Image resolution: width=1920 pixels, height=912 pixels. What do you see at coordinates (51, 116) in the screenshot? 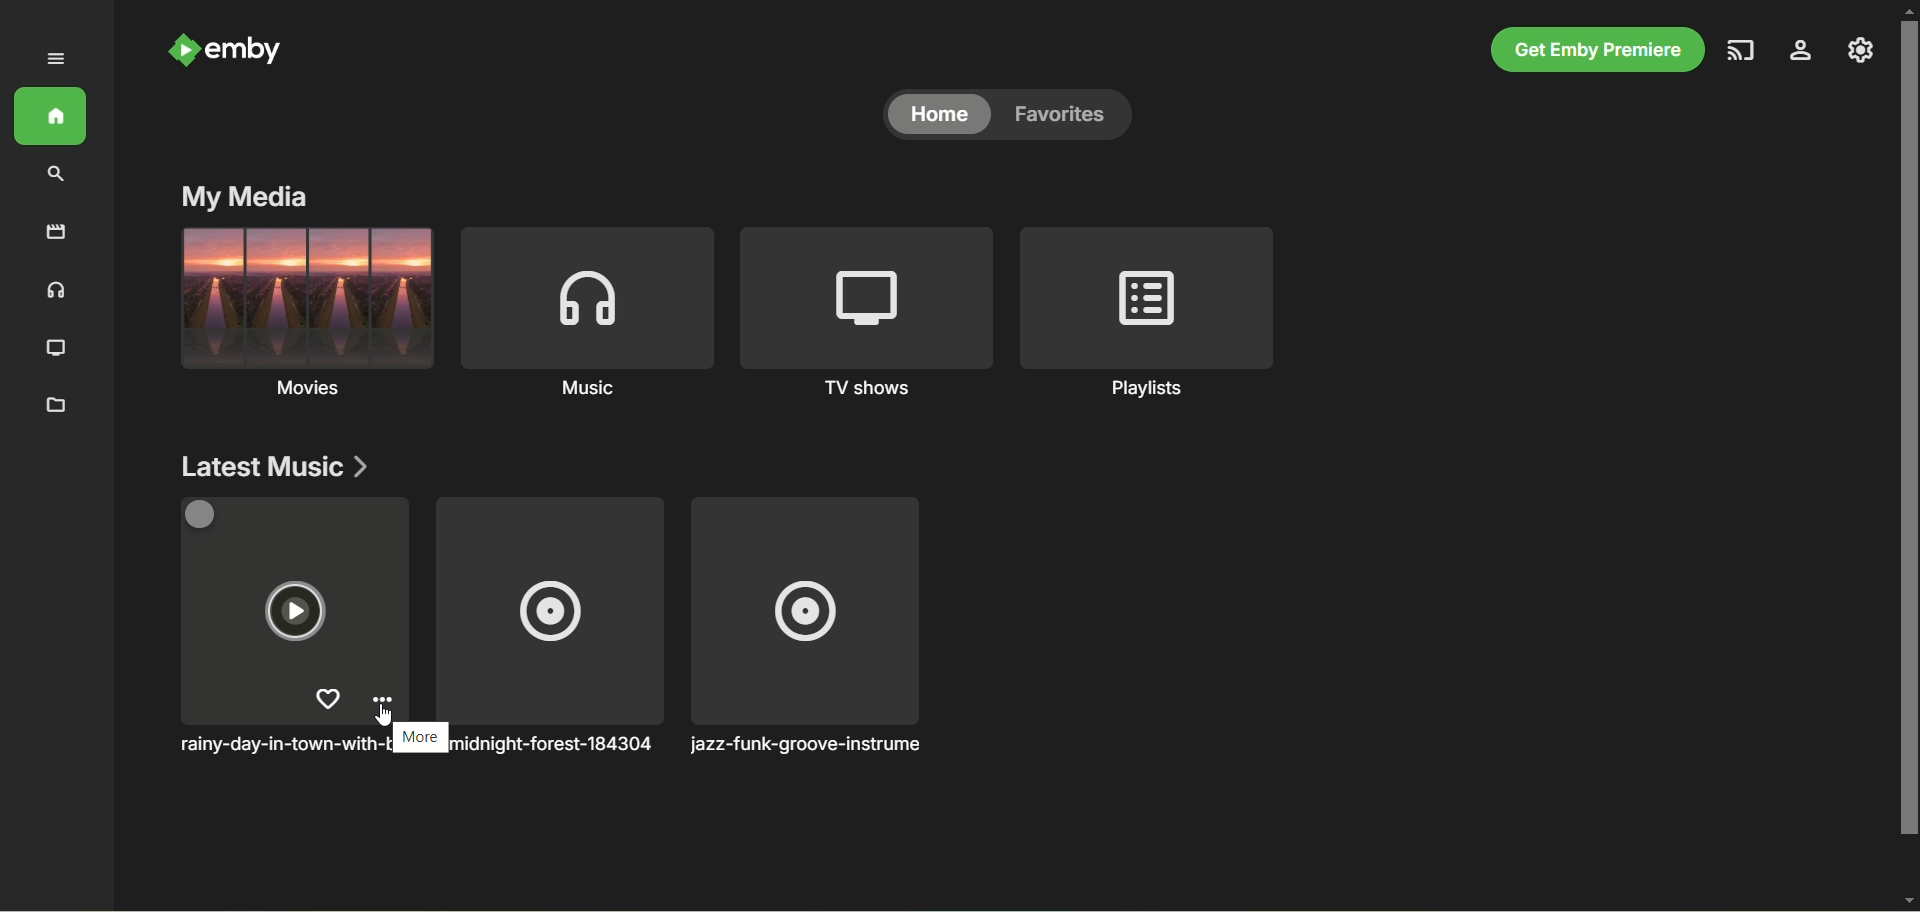
I see `home` at bounding box center [51, 116].